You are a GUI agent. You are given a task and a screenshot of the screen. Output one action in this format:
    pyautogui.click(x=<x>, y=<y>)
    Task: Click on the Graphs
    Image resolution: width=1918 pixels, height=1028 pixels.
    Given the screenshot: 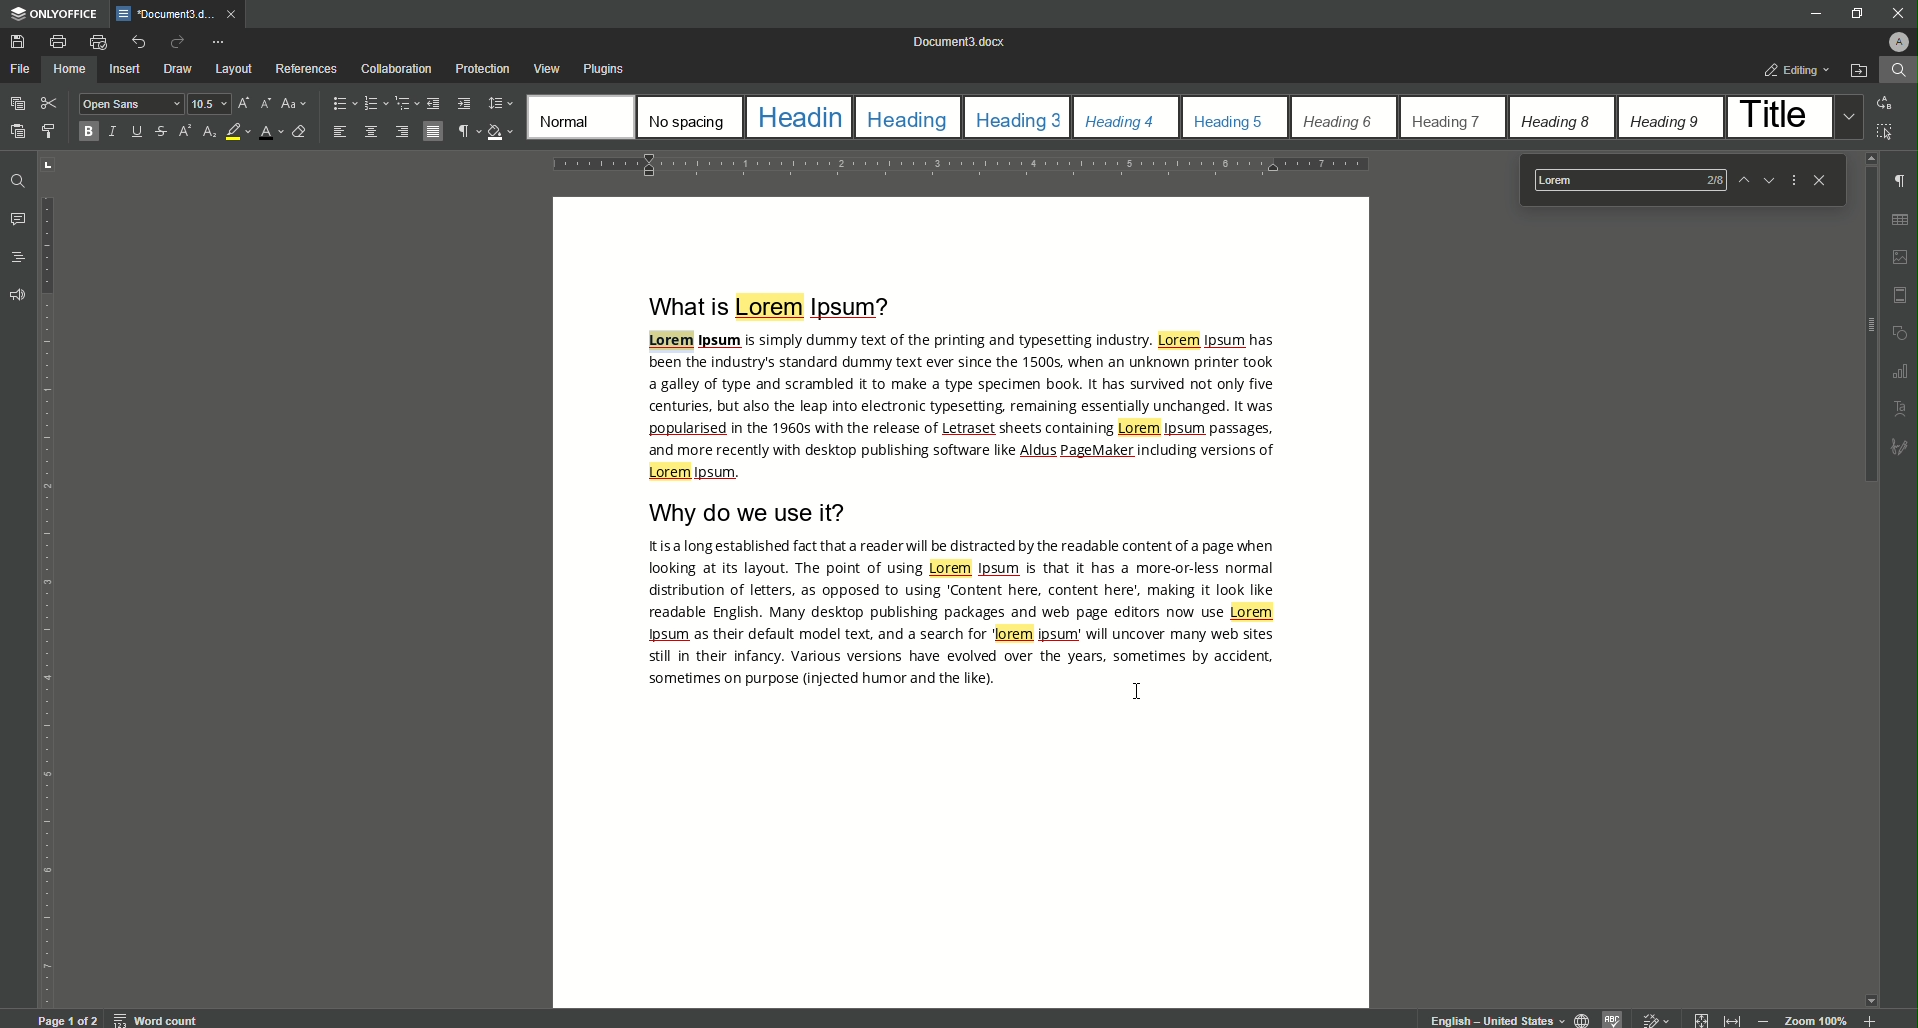 What is the action you would take?
    pyautogui.click(x=1904, y=369)
    